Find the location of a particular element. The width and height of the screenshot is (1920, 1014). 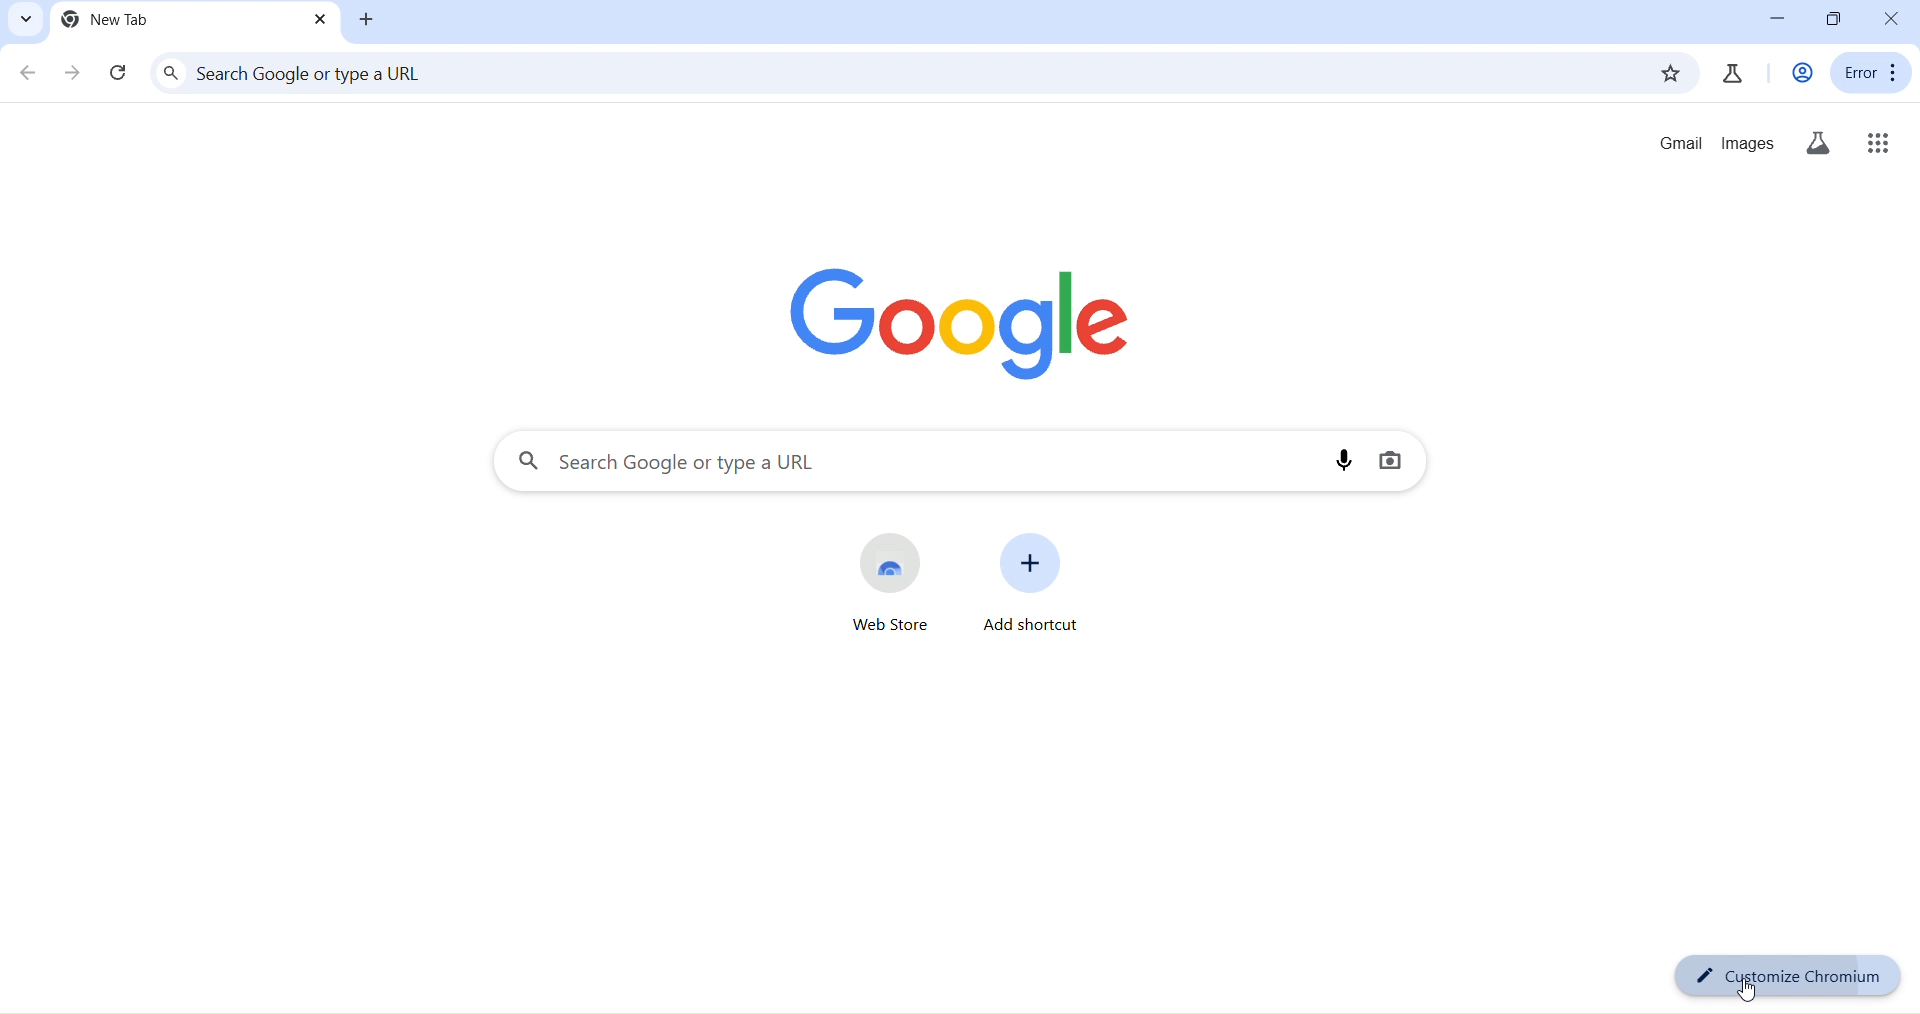

image search is located at coordinates (1392, 460).